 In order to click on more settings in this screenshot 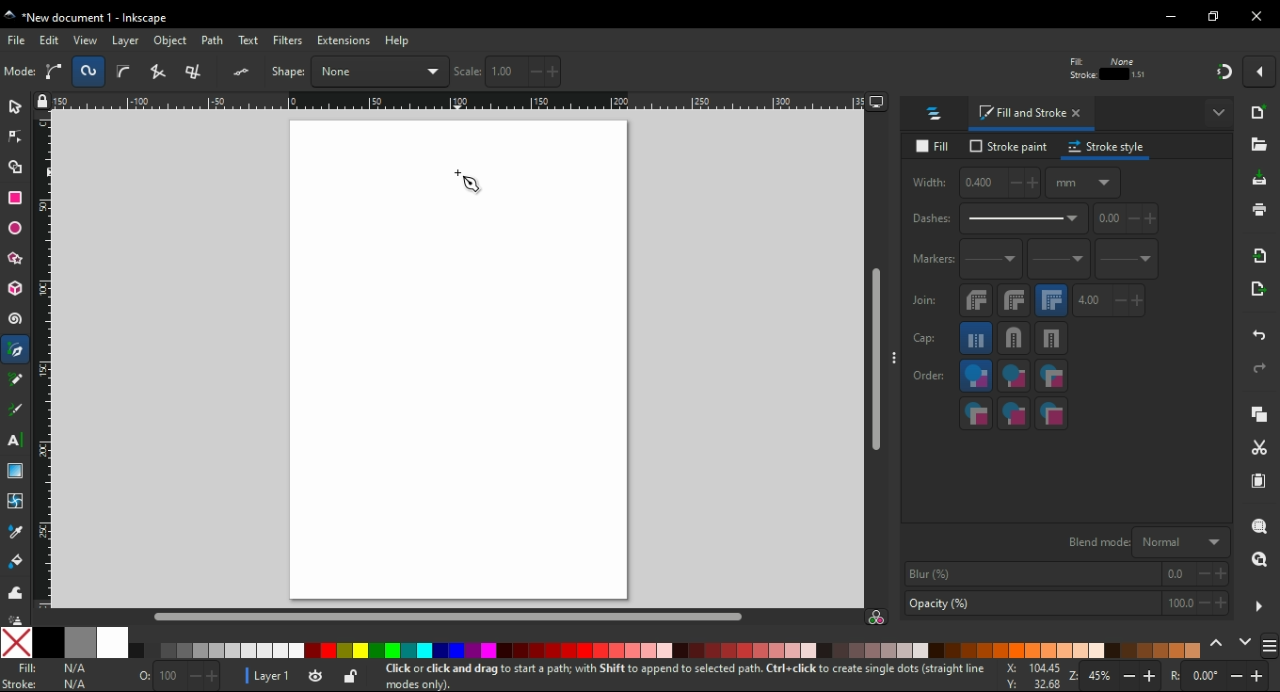, I will do `click(1259, 607)`.